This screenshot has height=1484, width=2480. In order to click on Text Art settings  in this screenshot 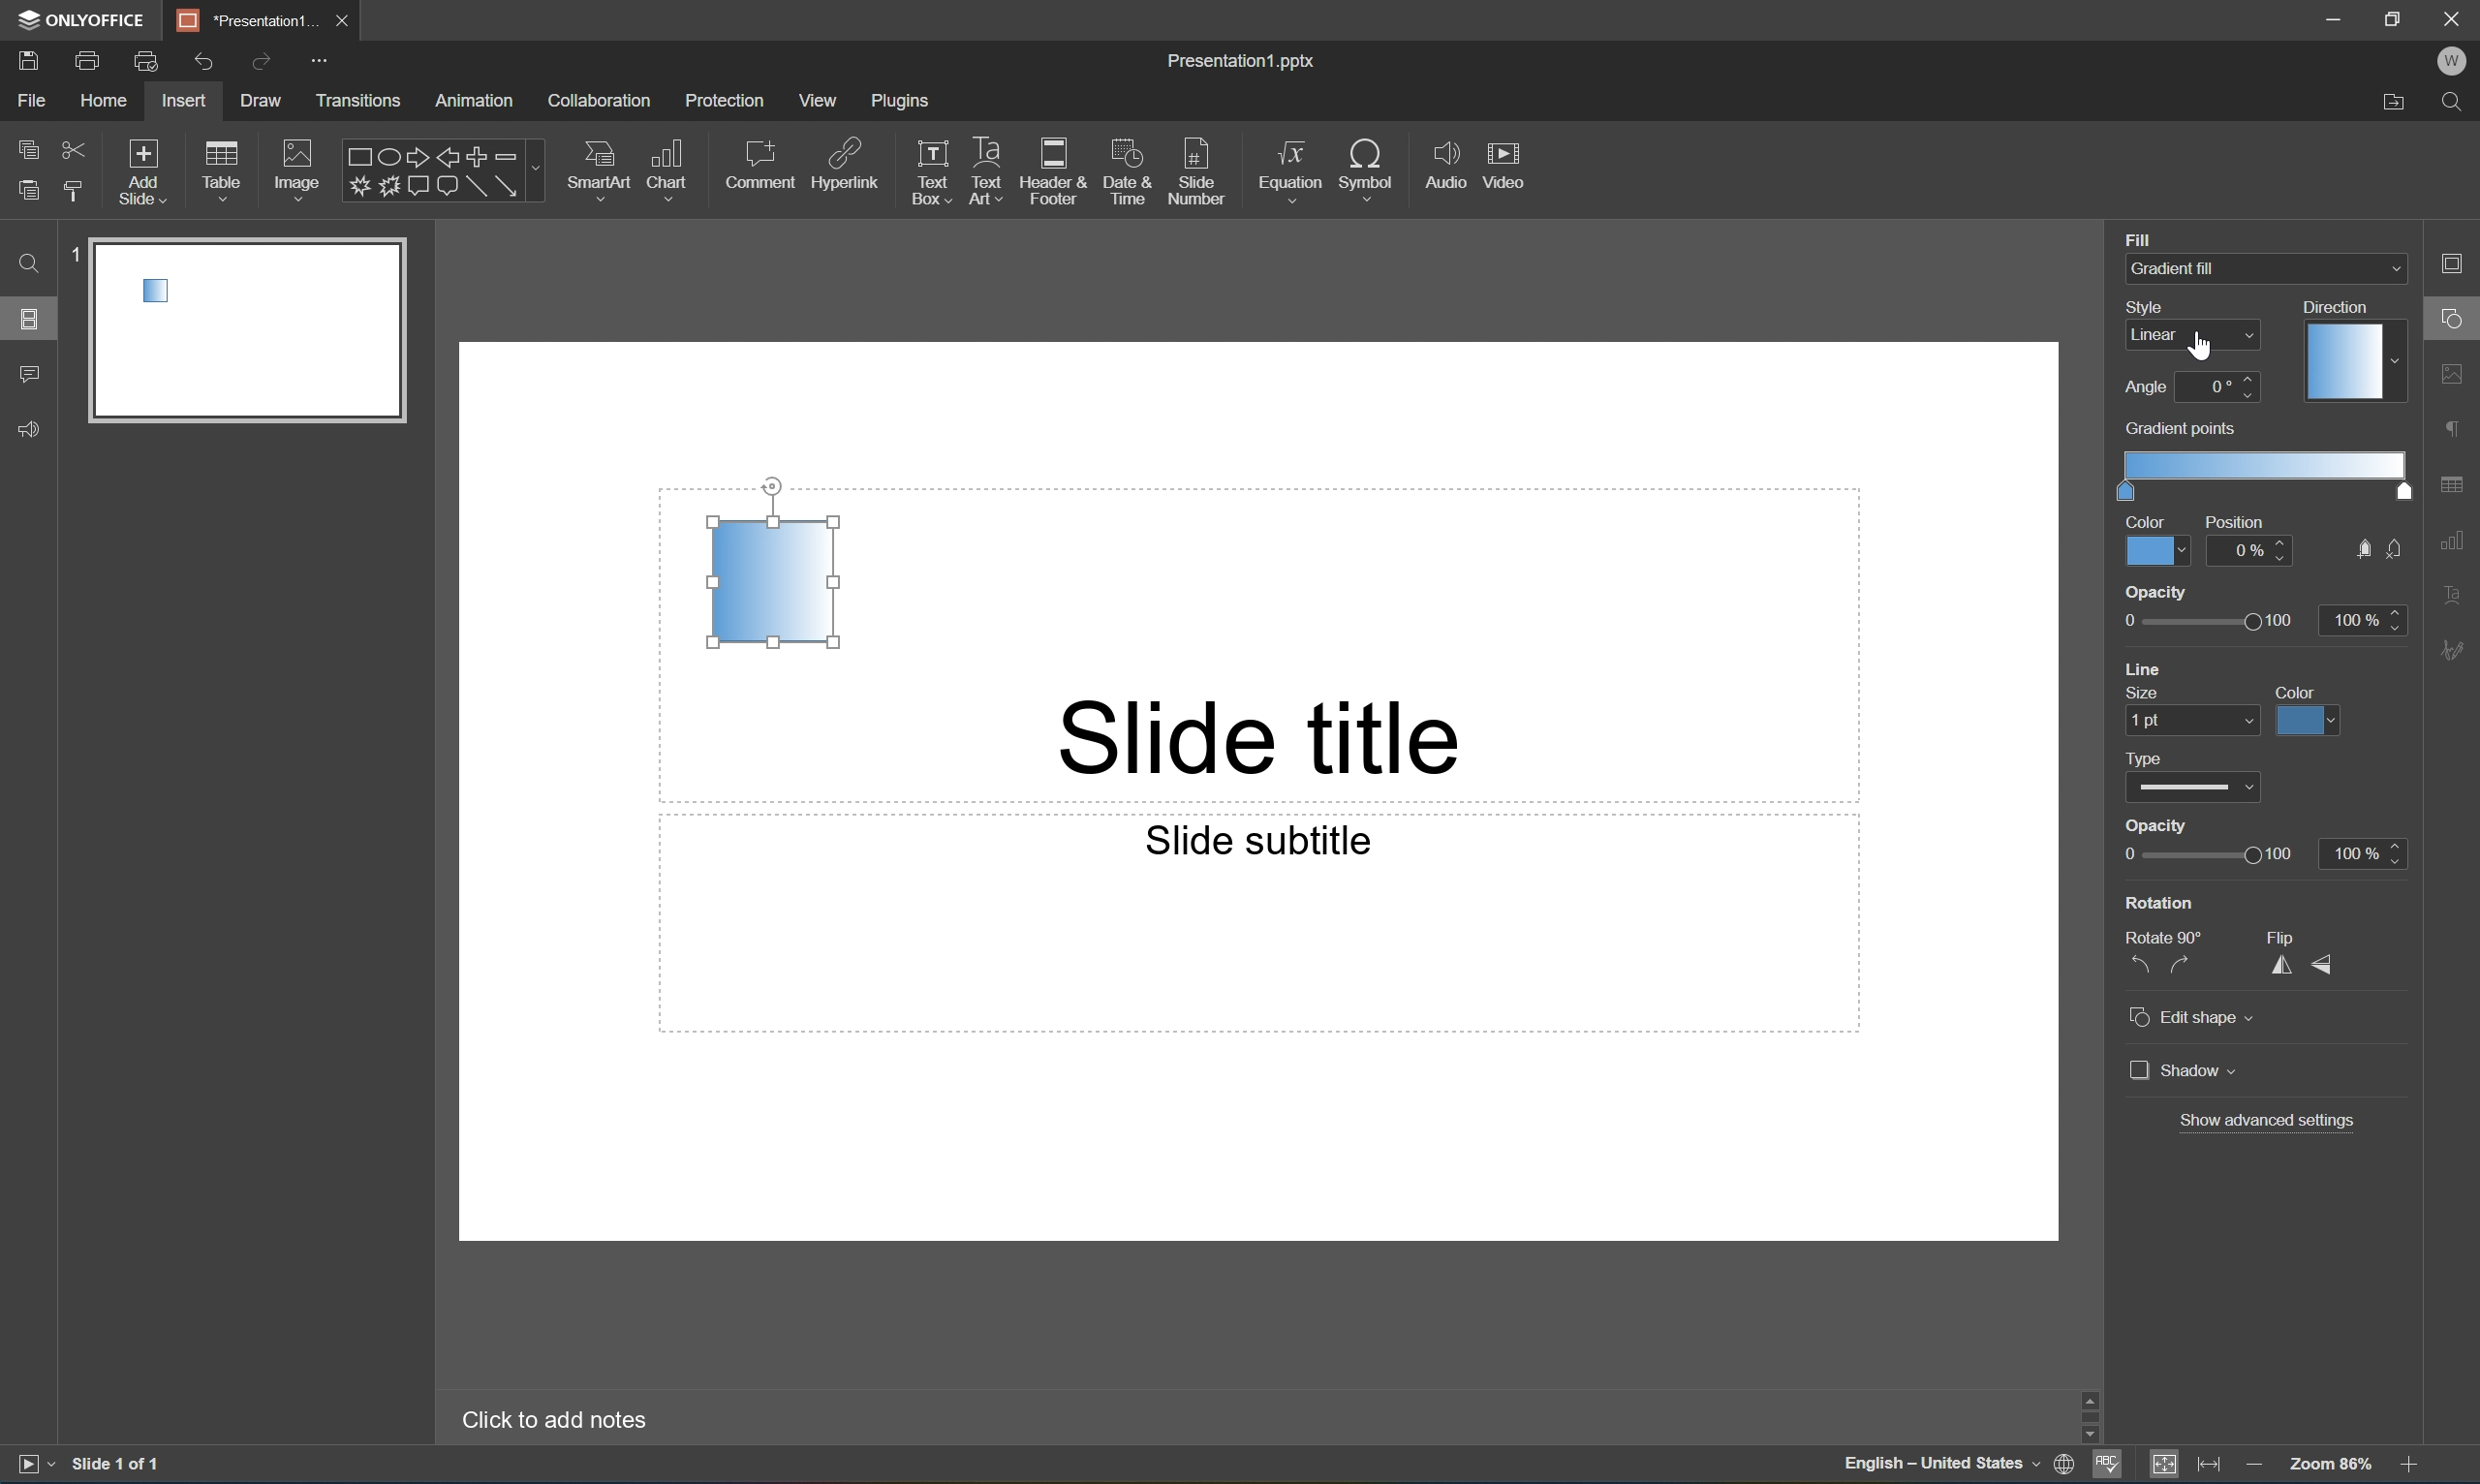, I will do `click(2458, 591)`.